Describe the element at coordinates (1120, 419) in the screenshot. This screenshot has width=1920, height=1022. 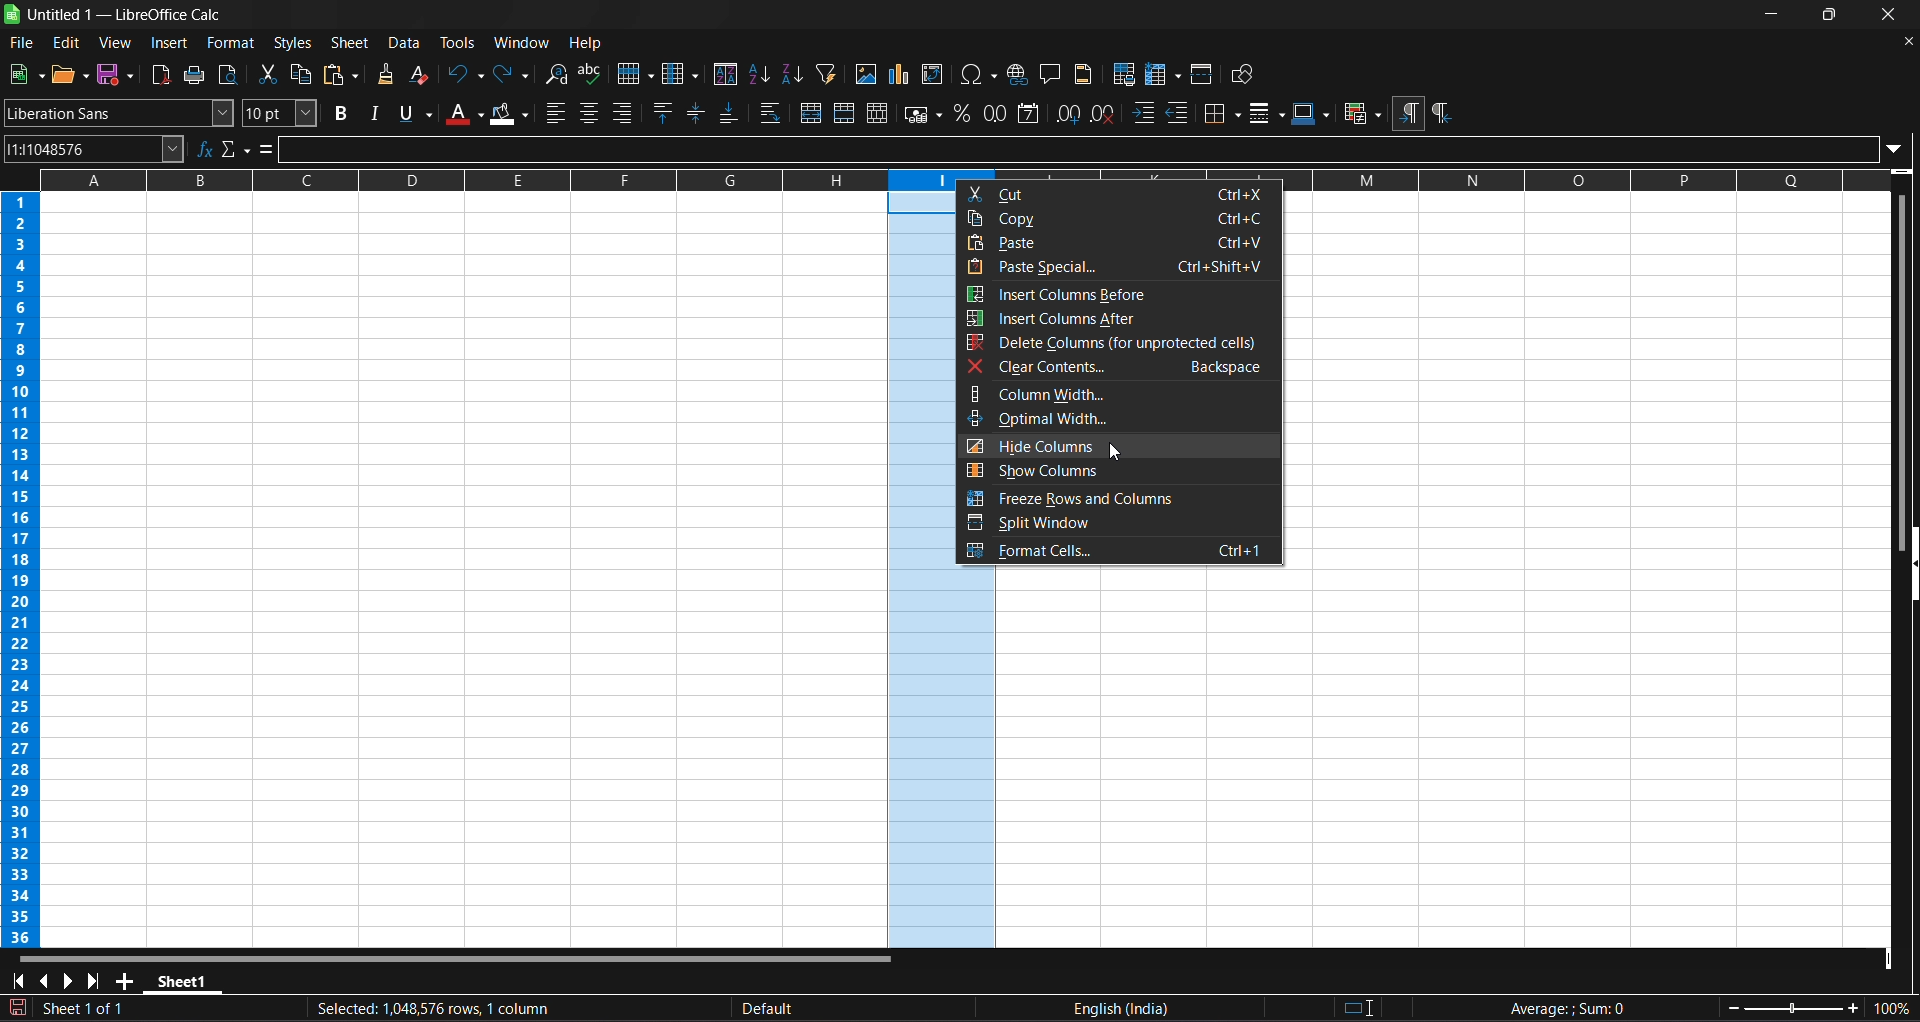
I see `optimal width` at that location.